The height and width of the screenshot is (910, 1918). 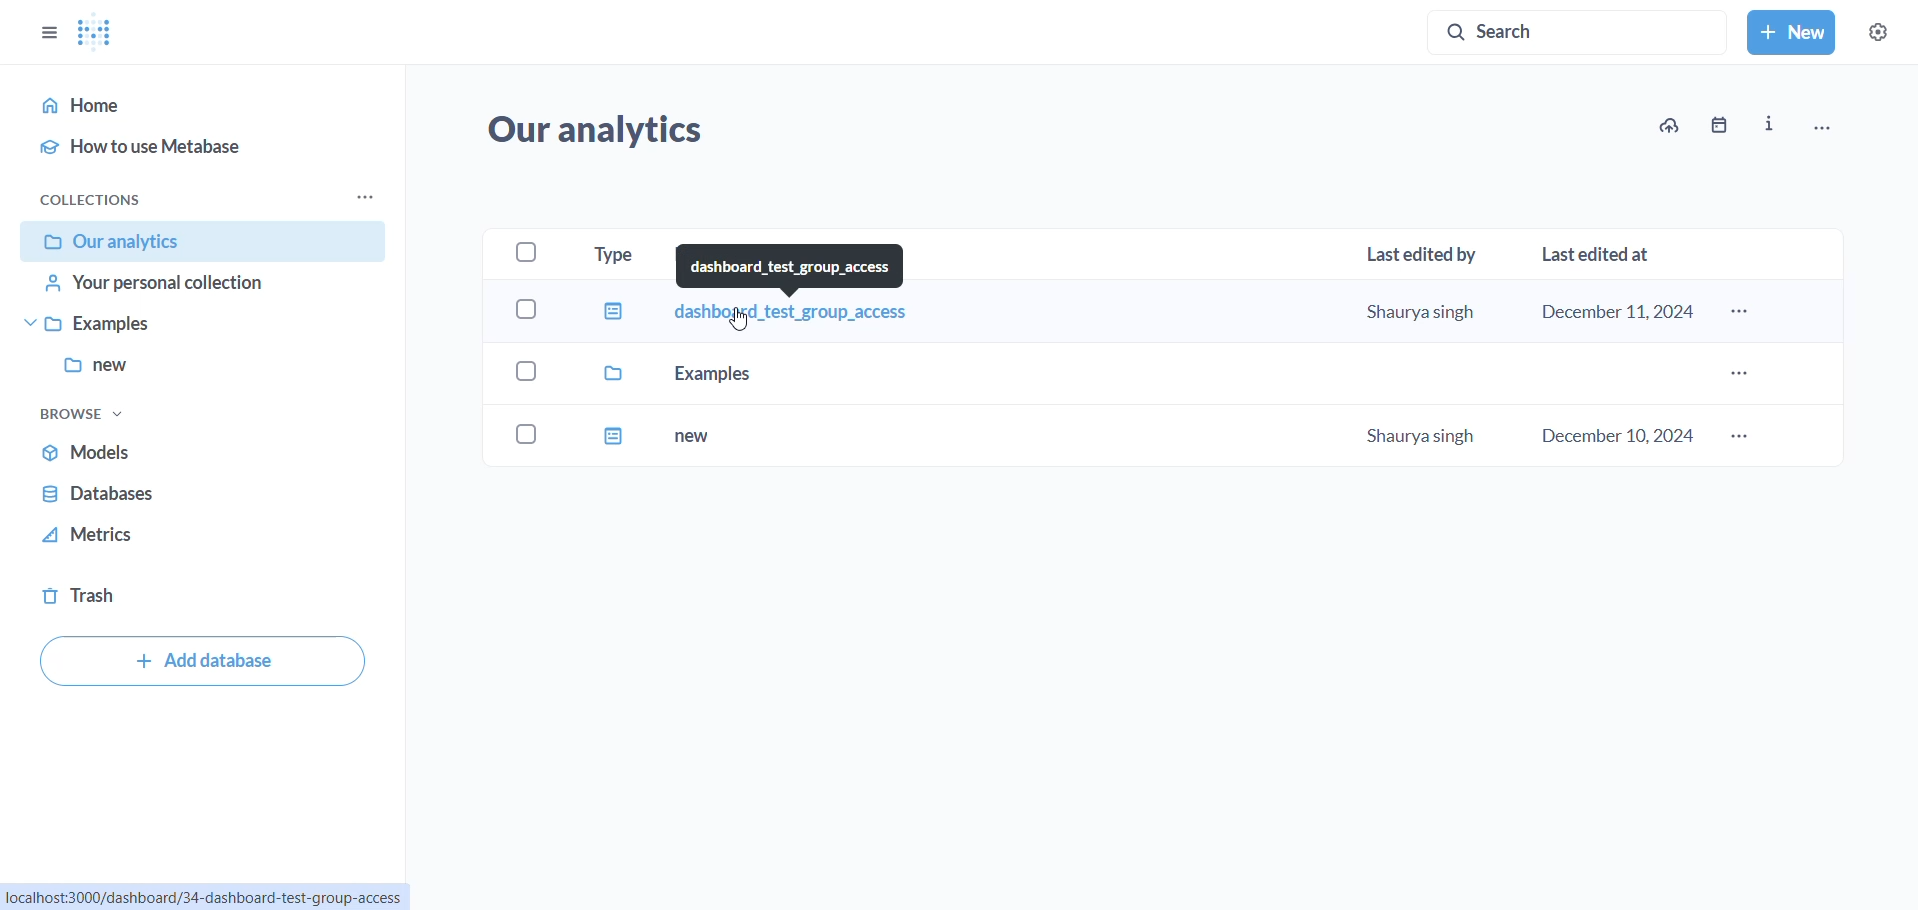 What do you see at coordinates (1832, 128) in the screenshot?
I see `menu` at bounding box center [1832, 128].